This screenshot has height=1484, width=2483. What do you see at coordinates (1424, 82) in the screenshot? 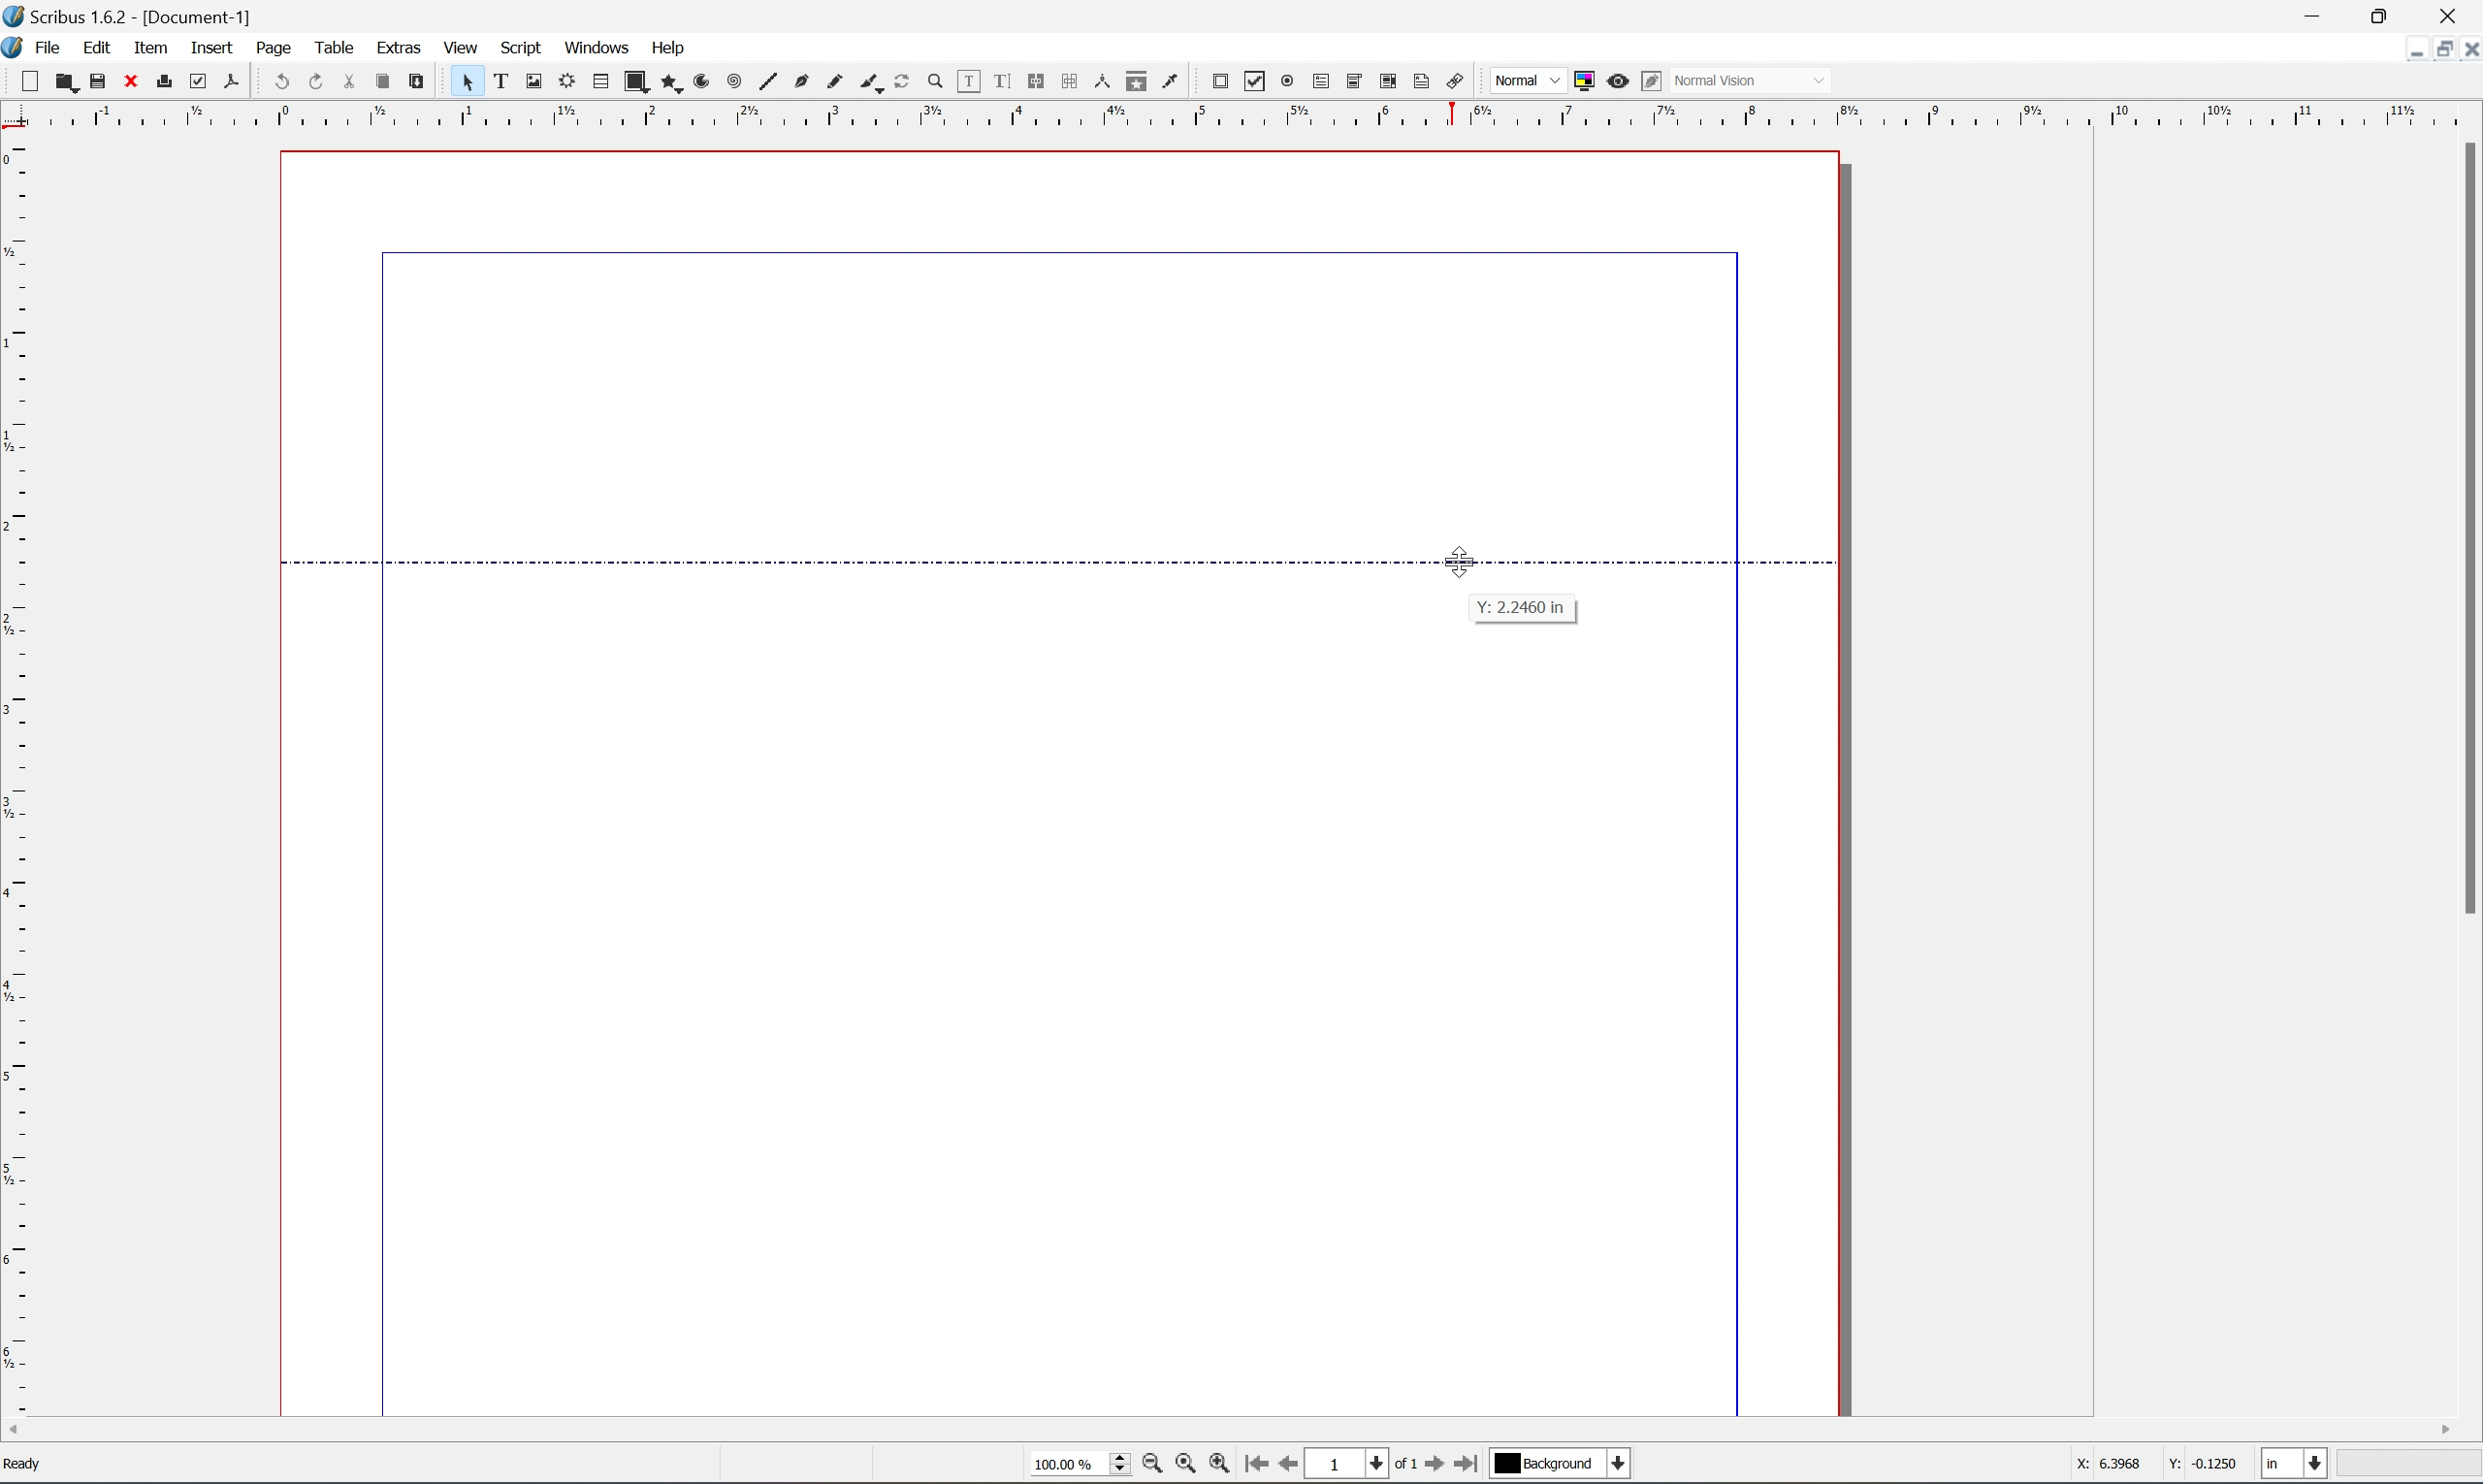
I see `text annotation` at bounding box center [1424, 82].